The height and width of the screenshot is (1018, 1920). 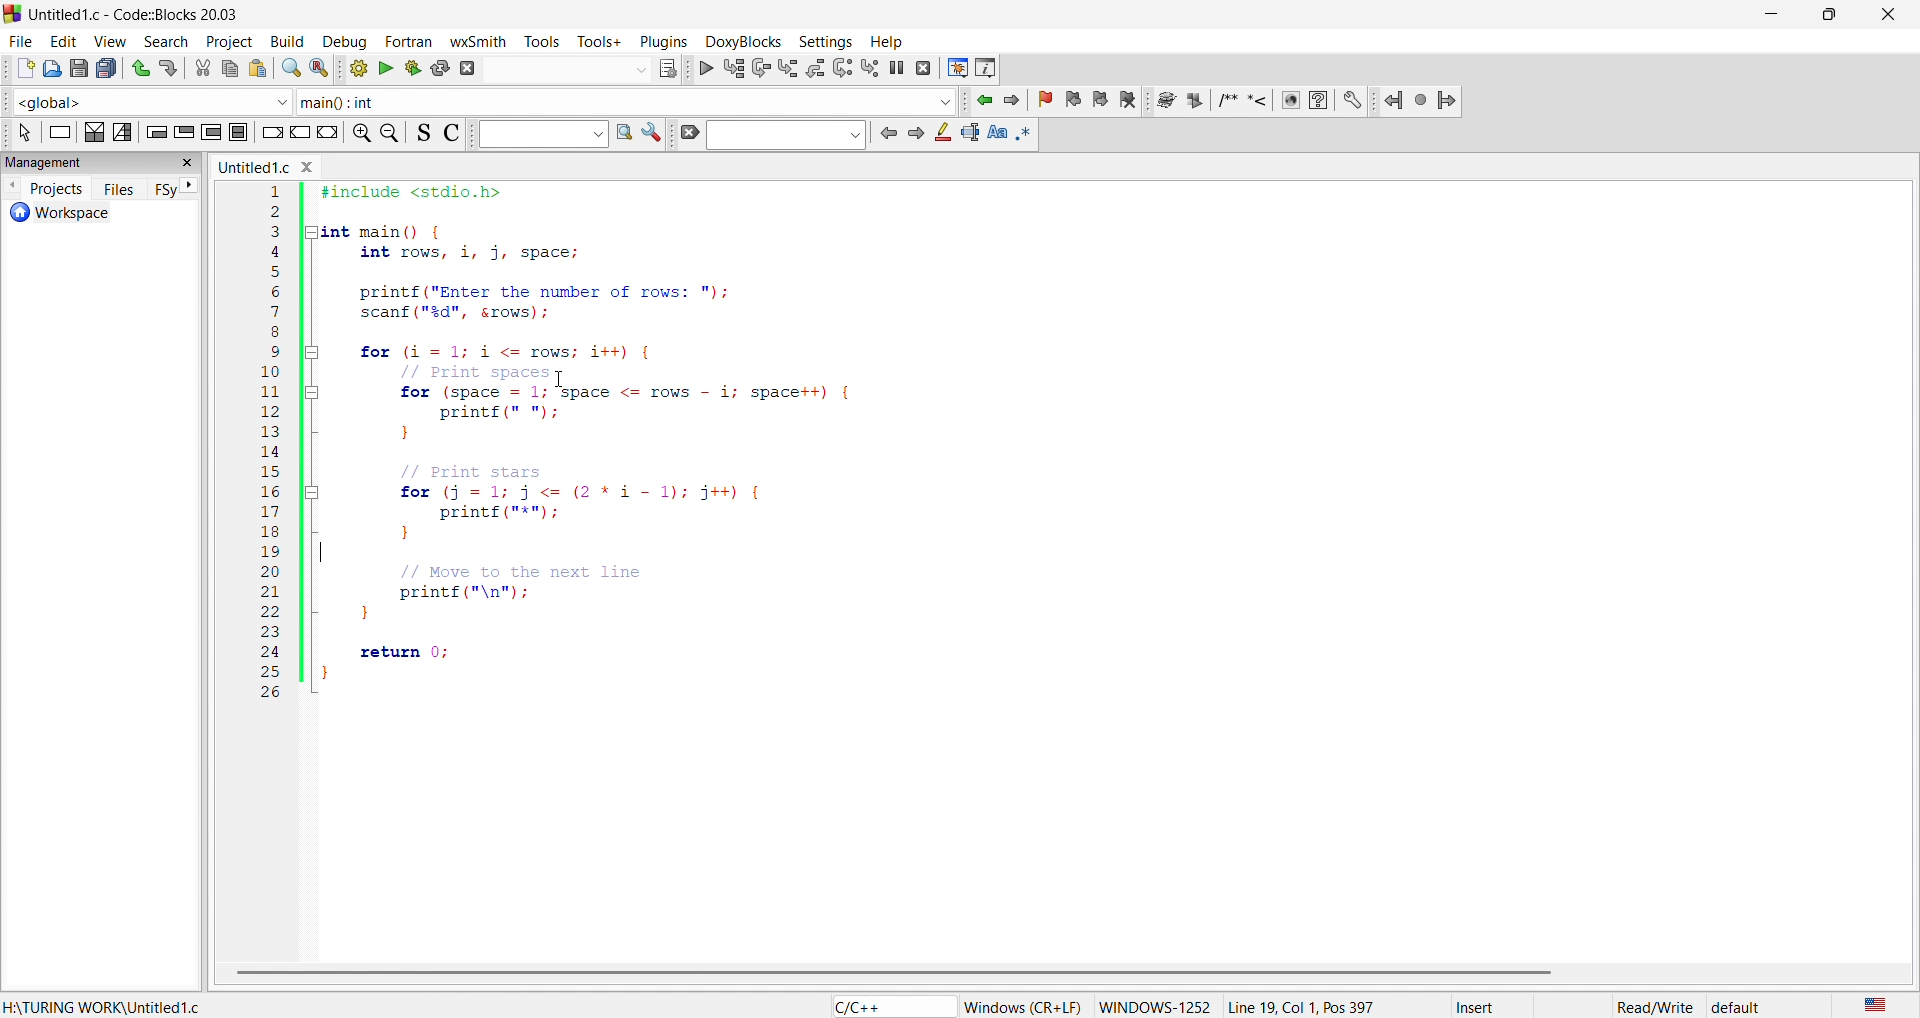 I want to click on break instruction, so click(x=269, y=129).